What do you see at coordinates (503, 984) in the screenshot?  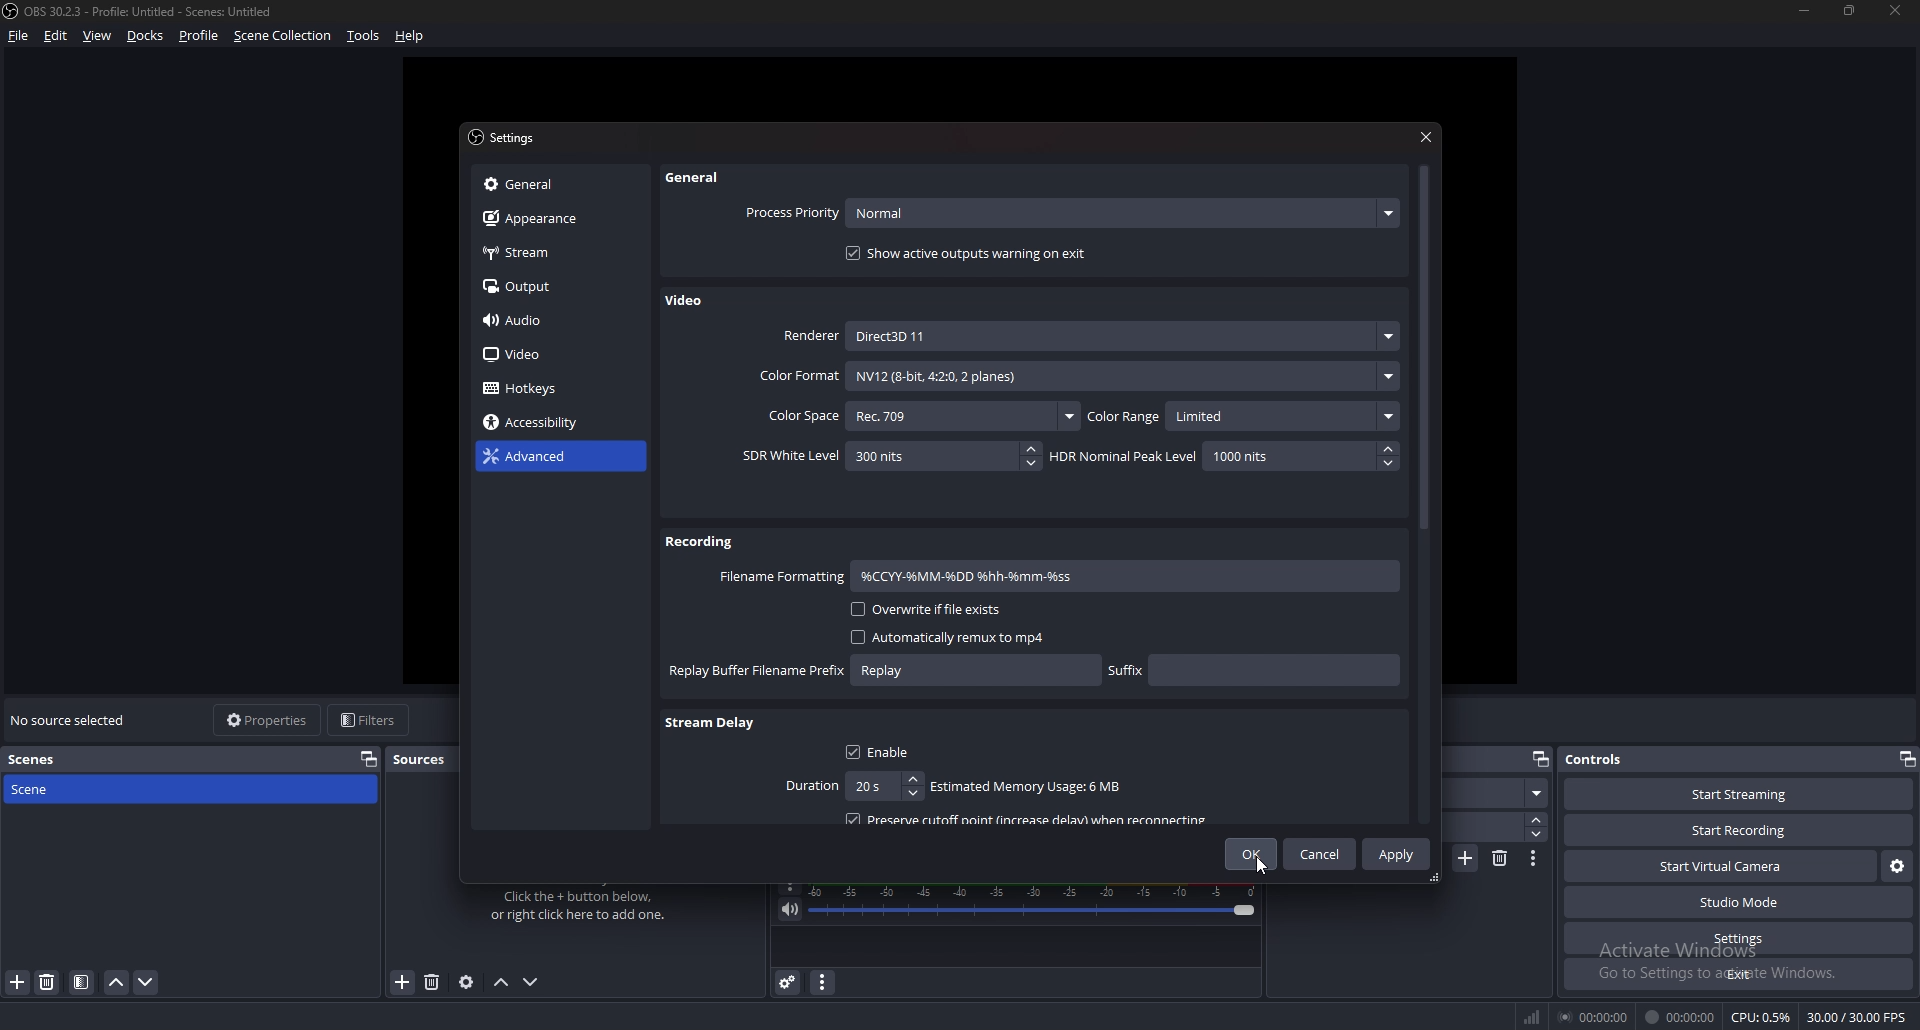 I see `move sources up` at bounding box center [503, 984].